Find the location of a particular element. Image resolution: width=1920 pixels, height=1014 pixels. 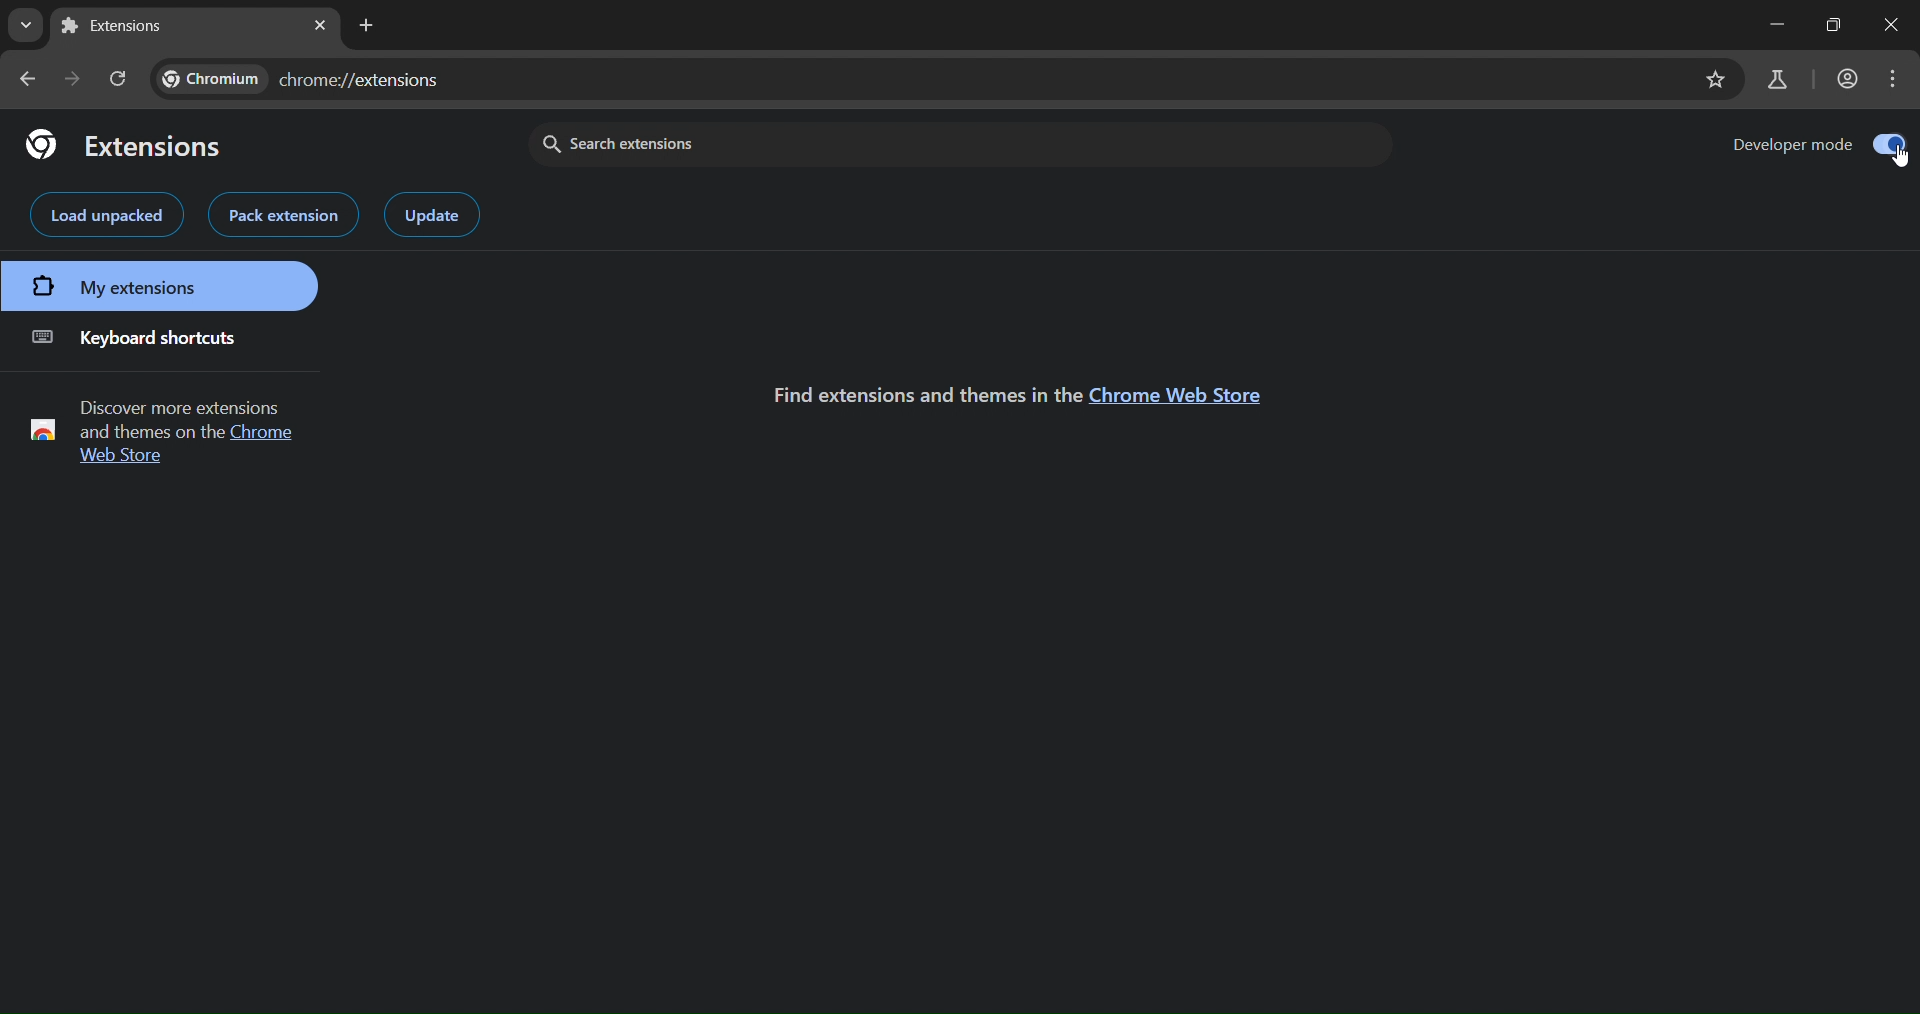

close tab is located at coordinates (320, 26).